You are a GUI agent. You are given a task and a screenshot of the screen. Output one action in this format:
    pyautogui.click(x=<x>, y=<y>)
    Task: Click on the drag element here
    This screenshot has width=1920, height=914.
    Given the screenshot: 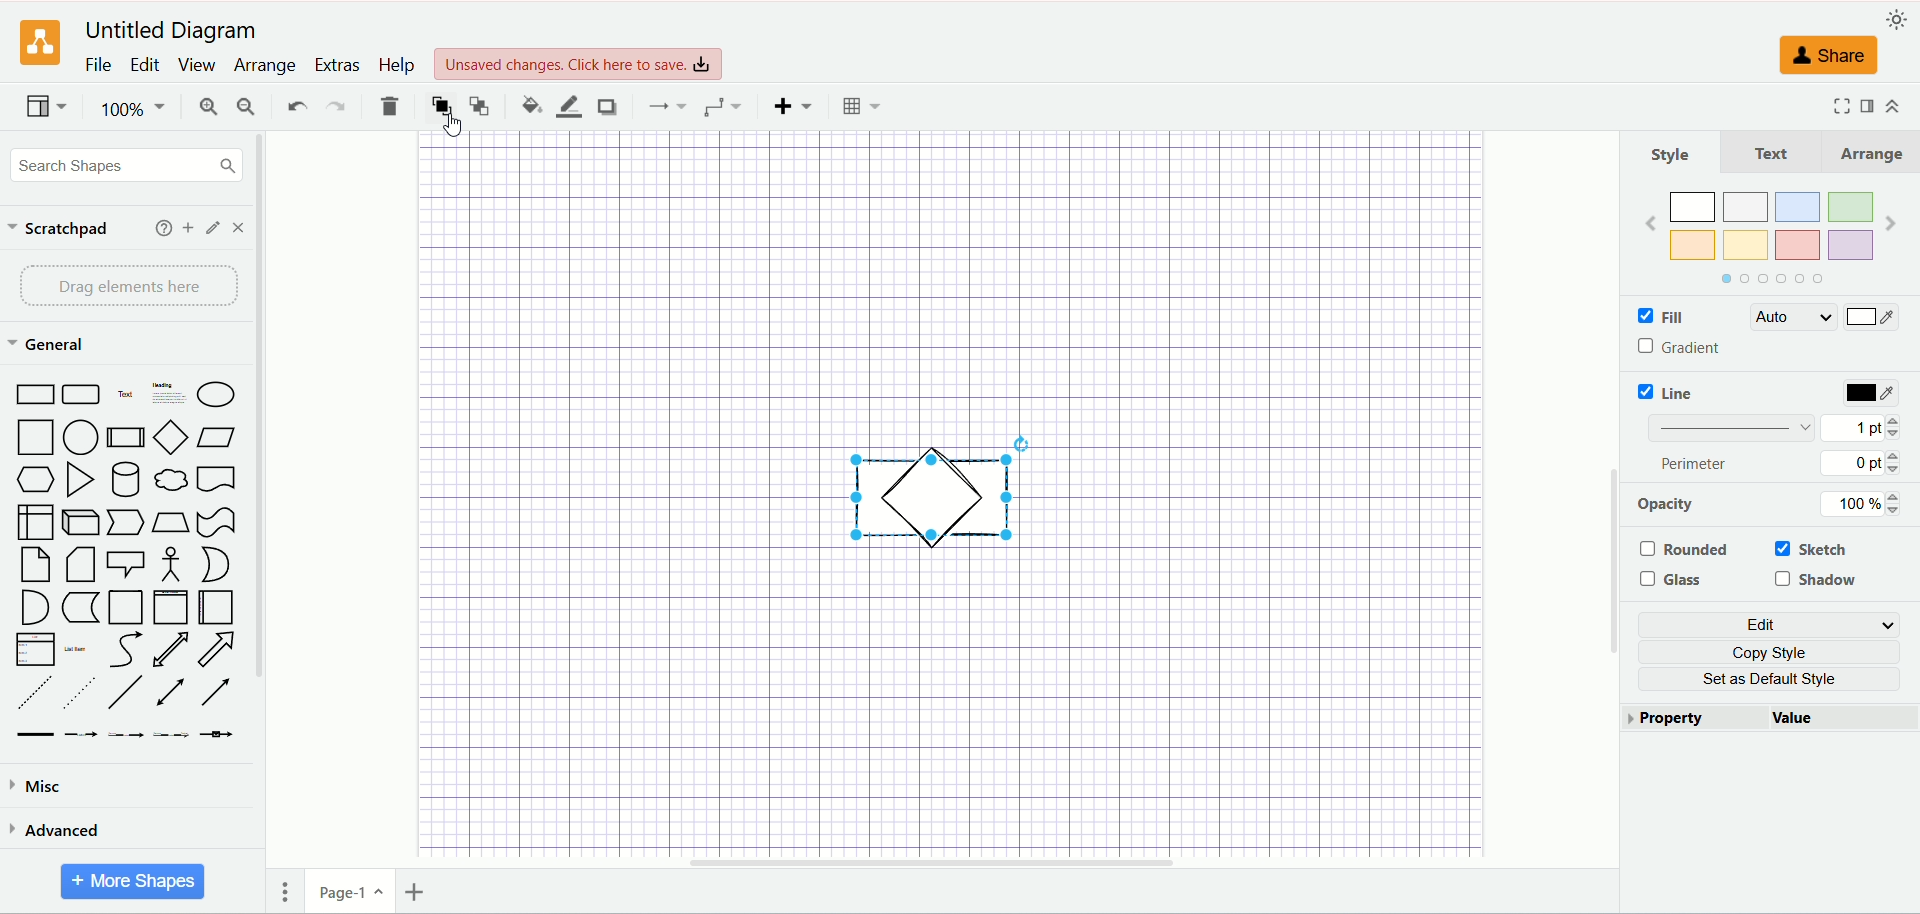 What is the action you would take?
    pyautogui.click(x=129, y=286)
    